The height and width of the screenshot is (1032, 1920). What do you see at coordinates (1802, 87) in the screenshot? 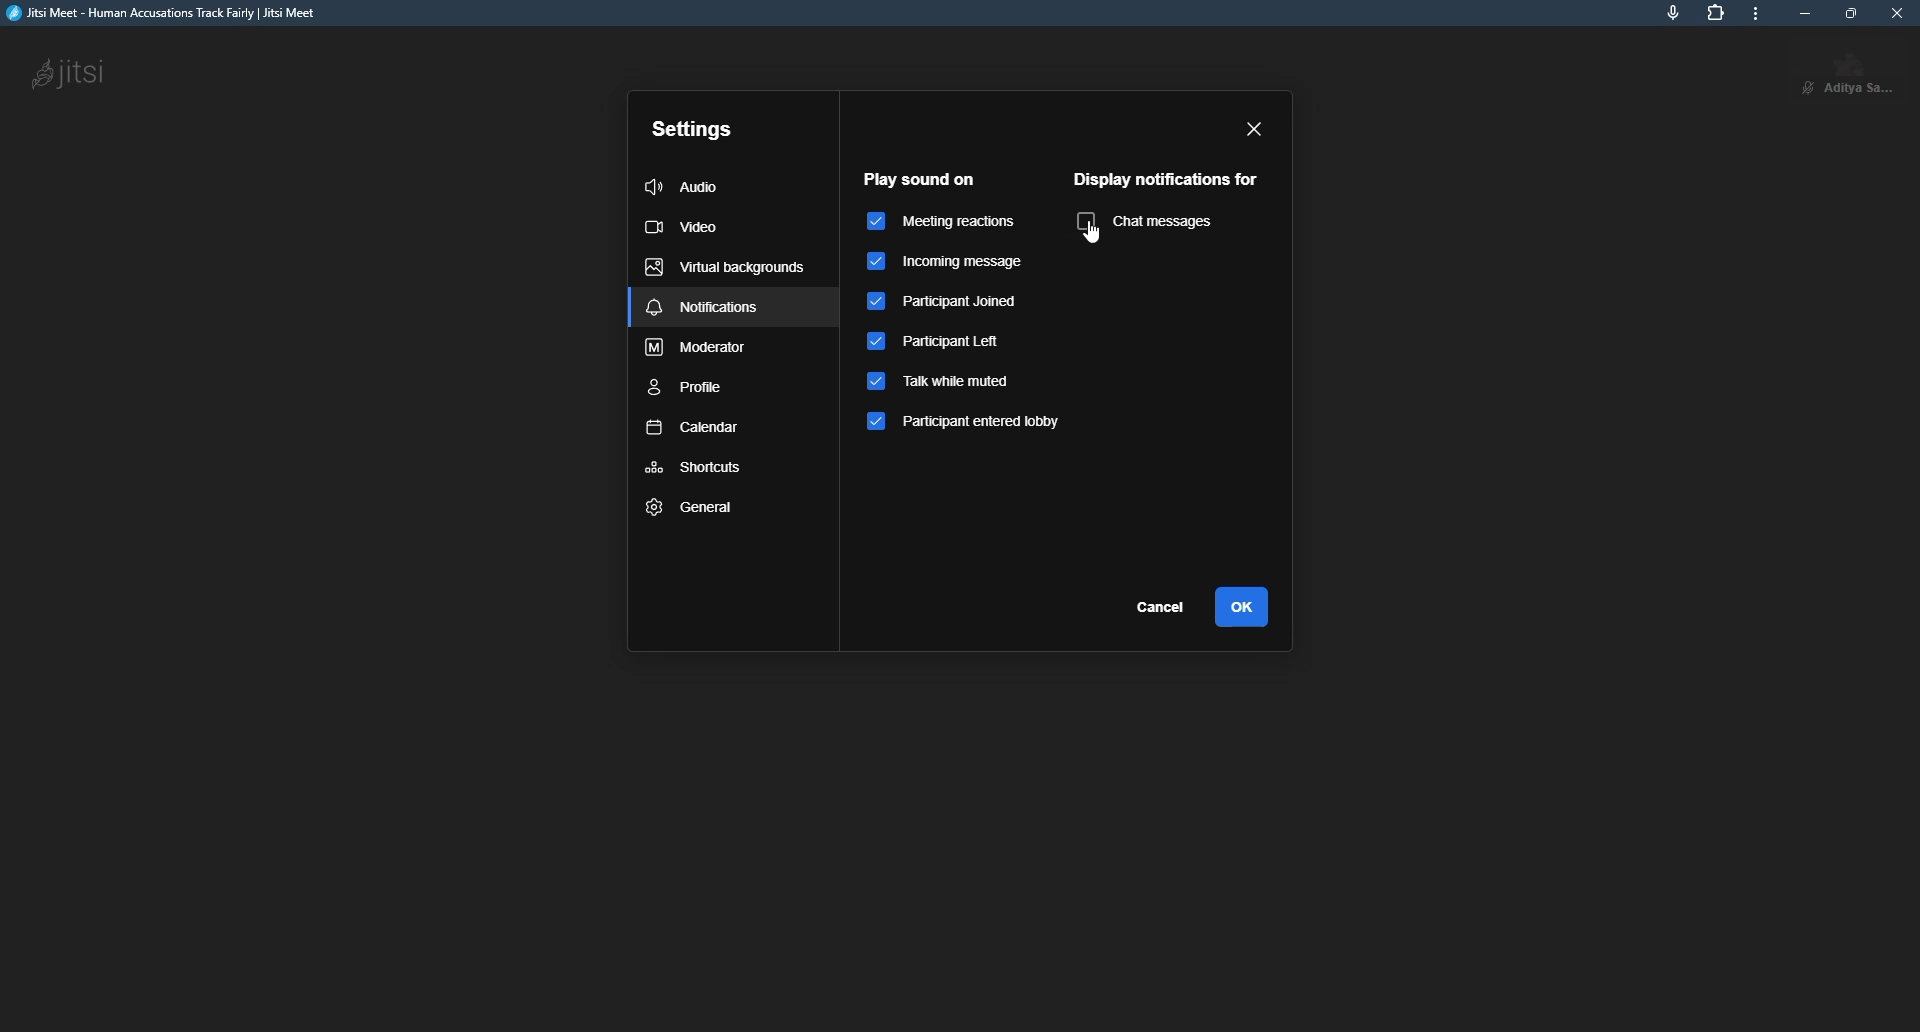
I see `unmute` at bounding box center [1802, 87].